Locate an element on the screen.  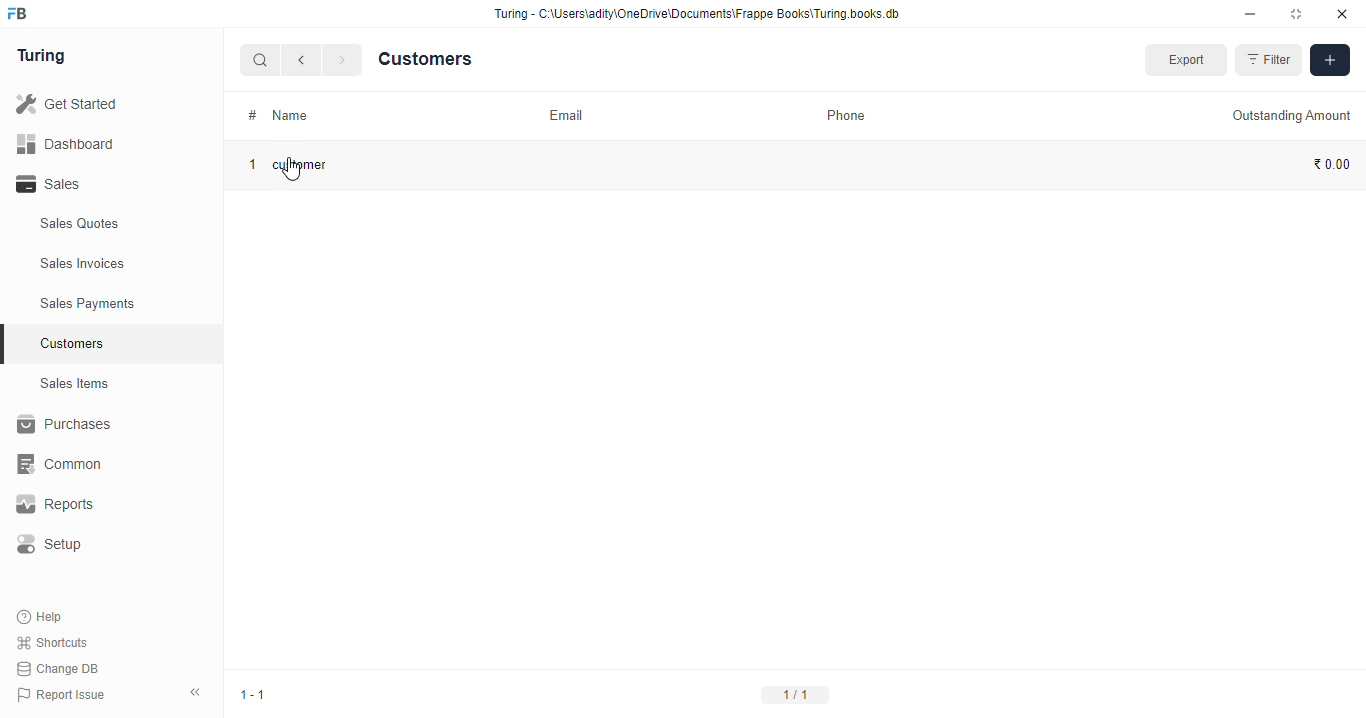
Filter is located at coordinates (1271, 61).